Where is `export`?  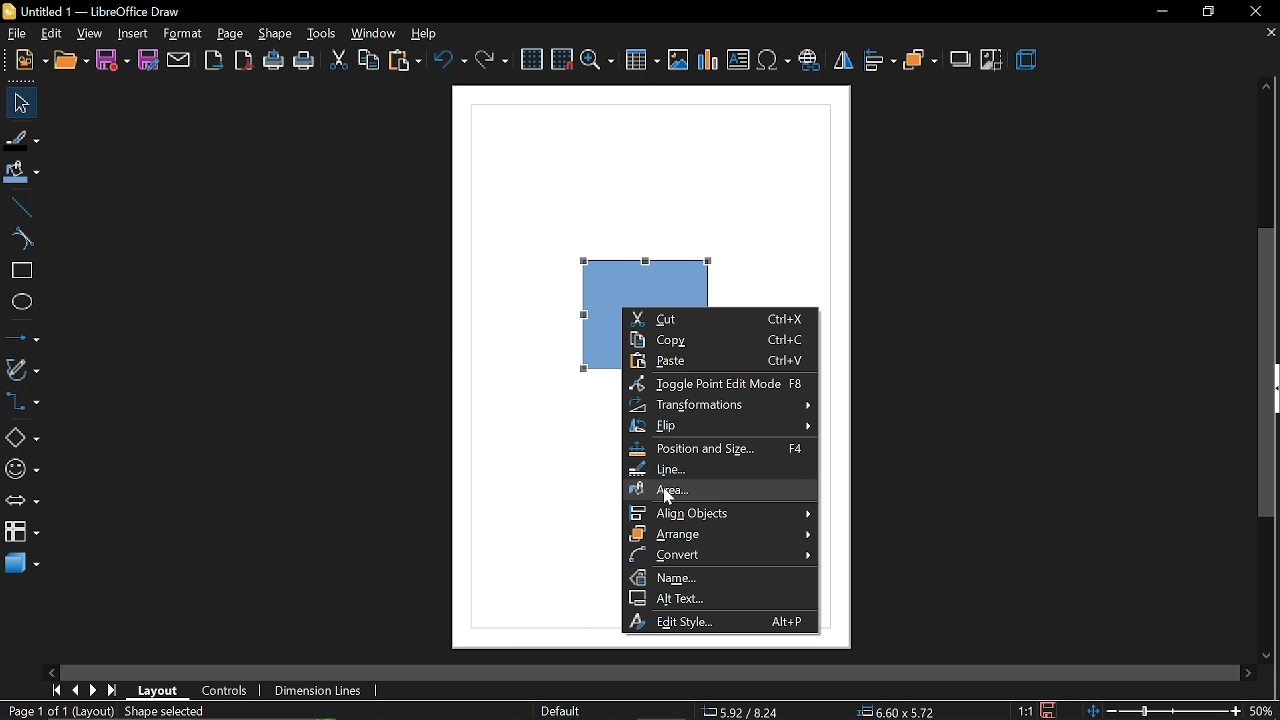 export is located at coordinates (216, 60).